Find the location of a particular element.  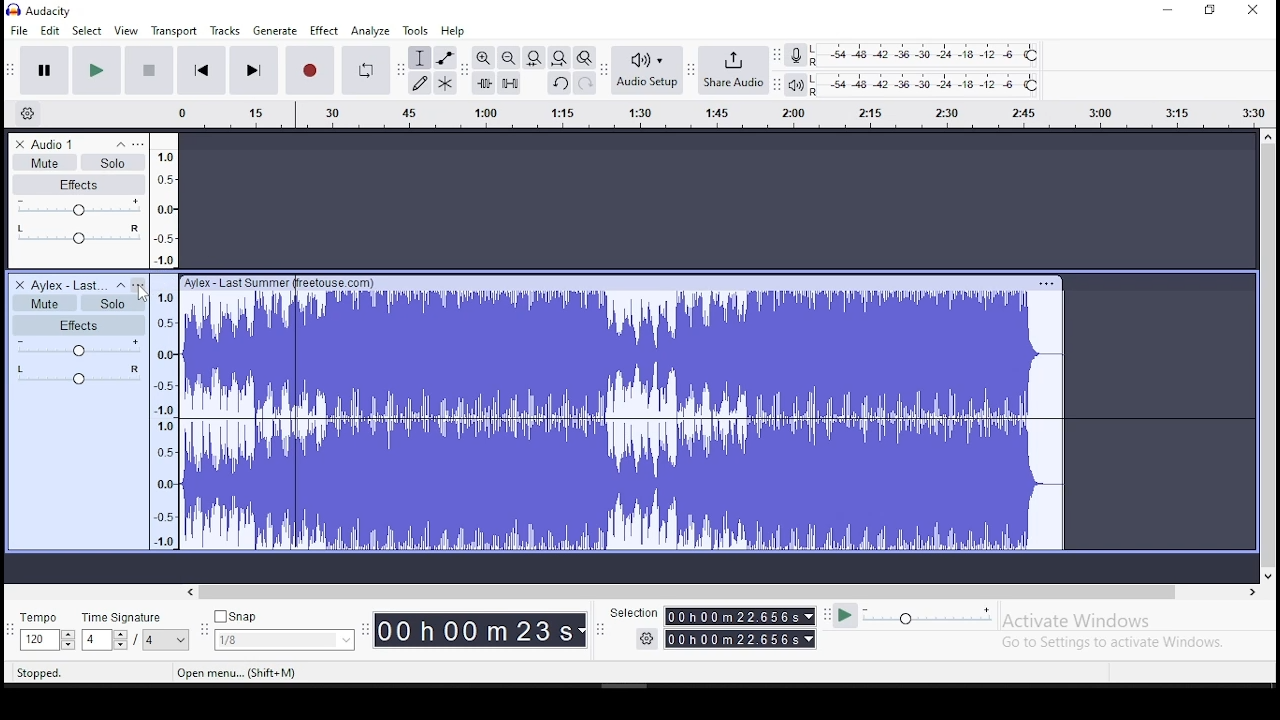

pan is located at coordinates (79, 374).